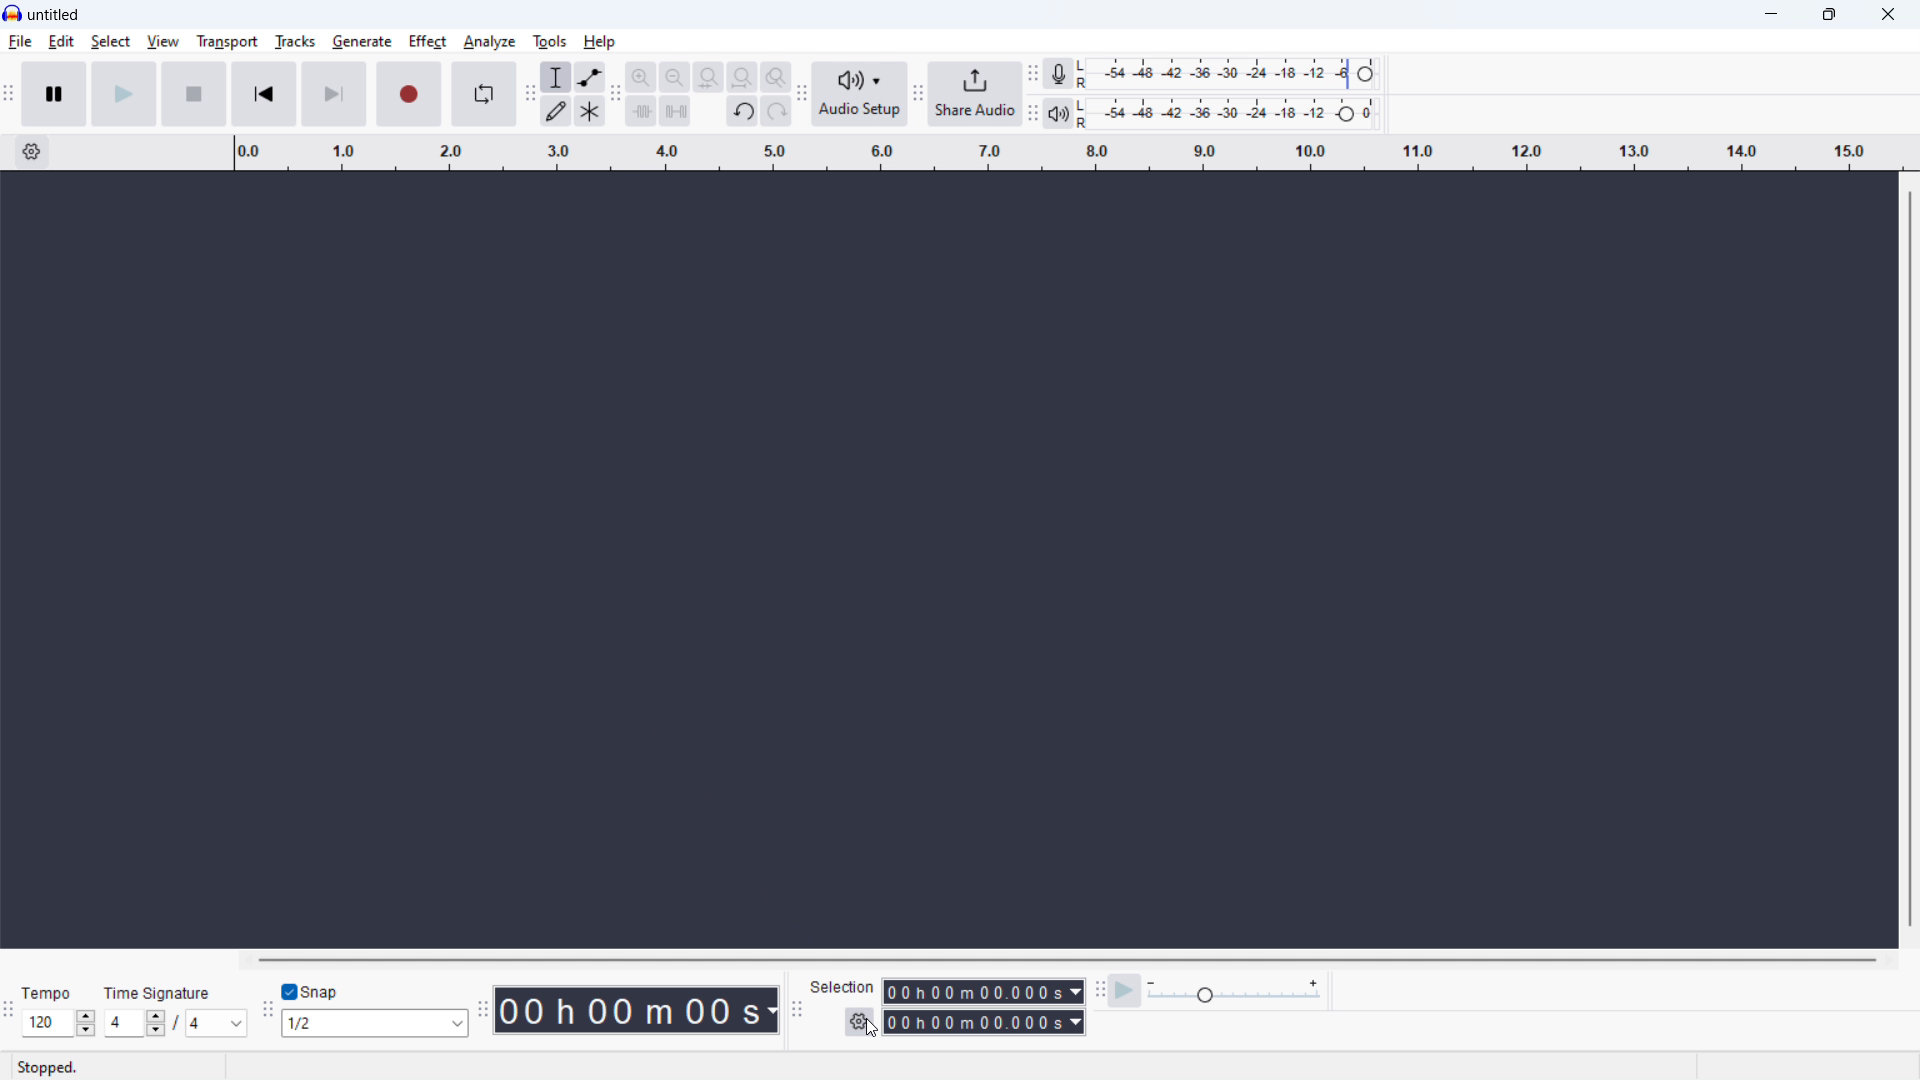  Describe the element at coordinates (1910, 559) in the screenshot. I see `vertical scrollbar` at that location.